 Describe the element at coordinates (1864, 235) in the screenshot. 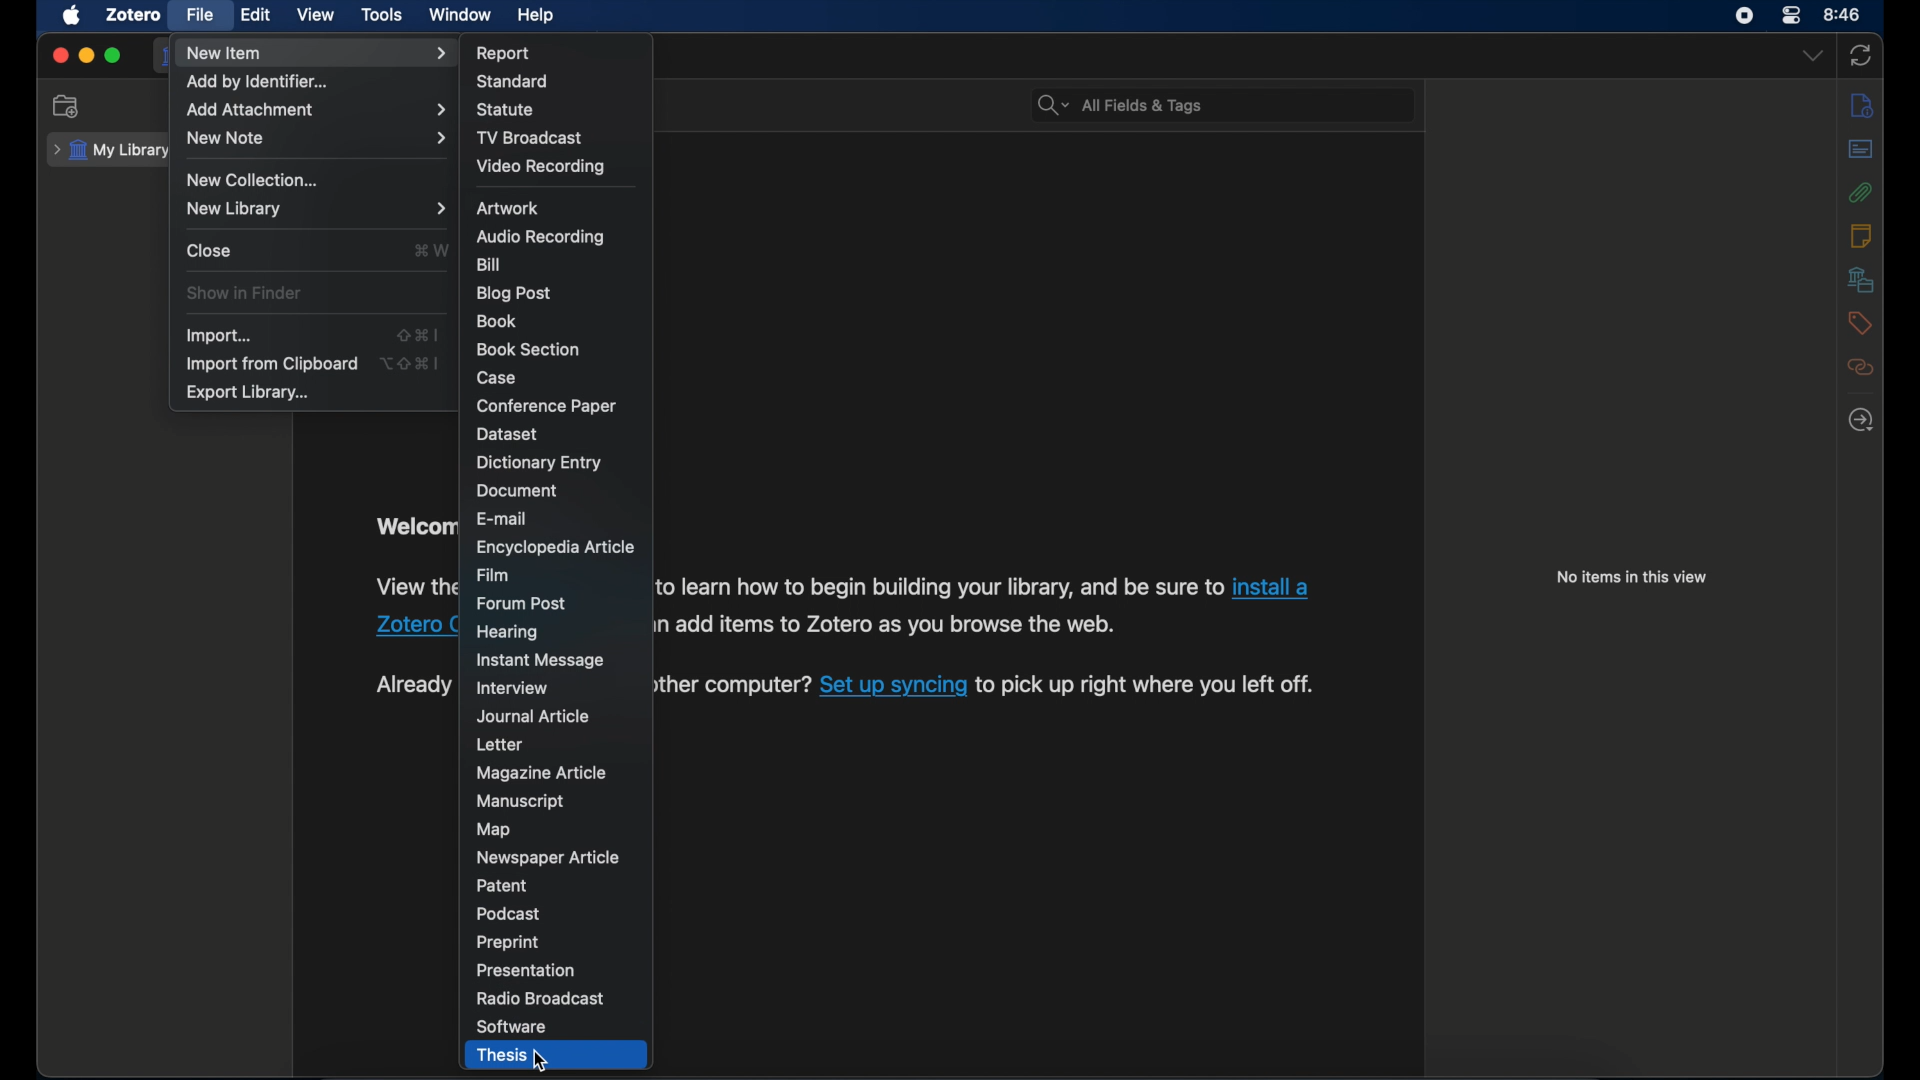

I see `notes` at that location.